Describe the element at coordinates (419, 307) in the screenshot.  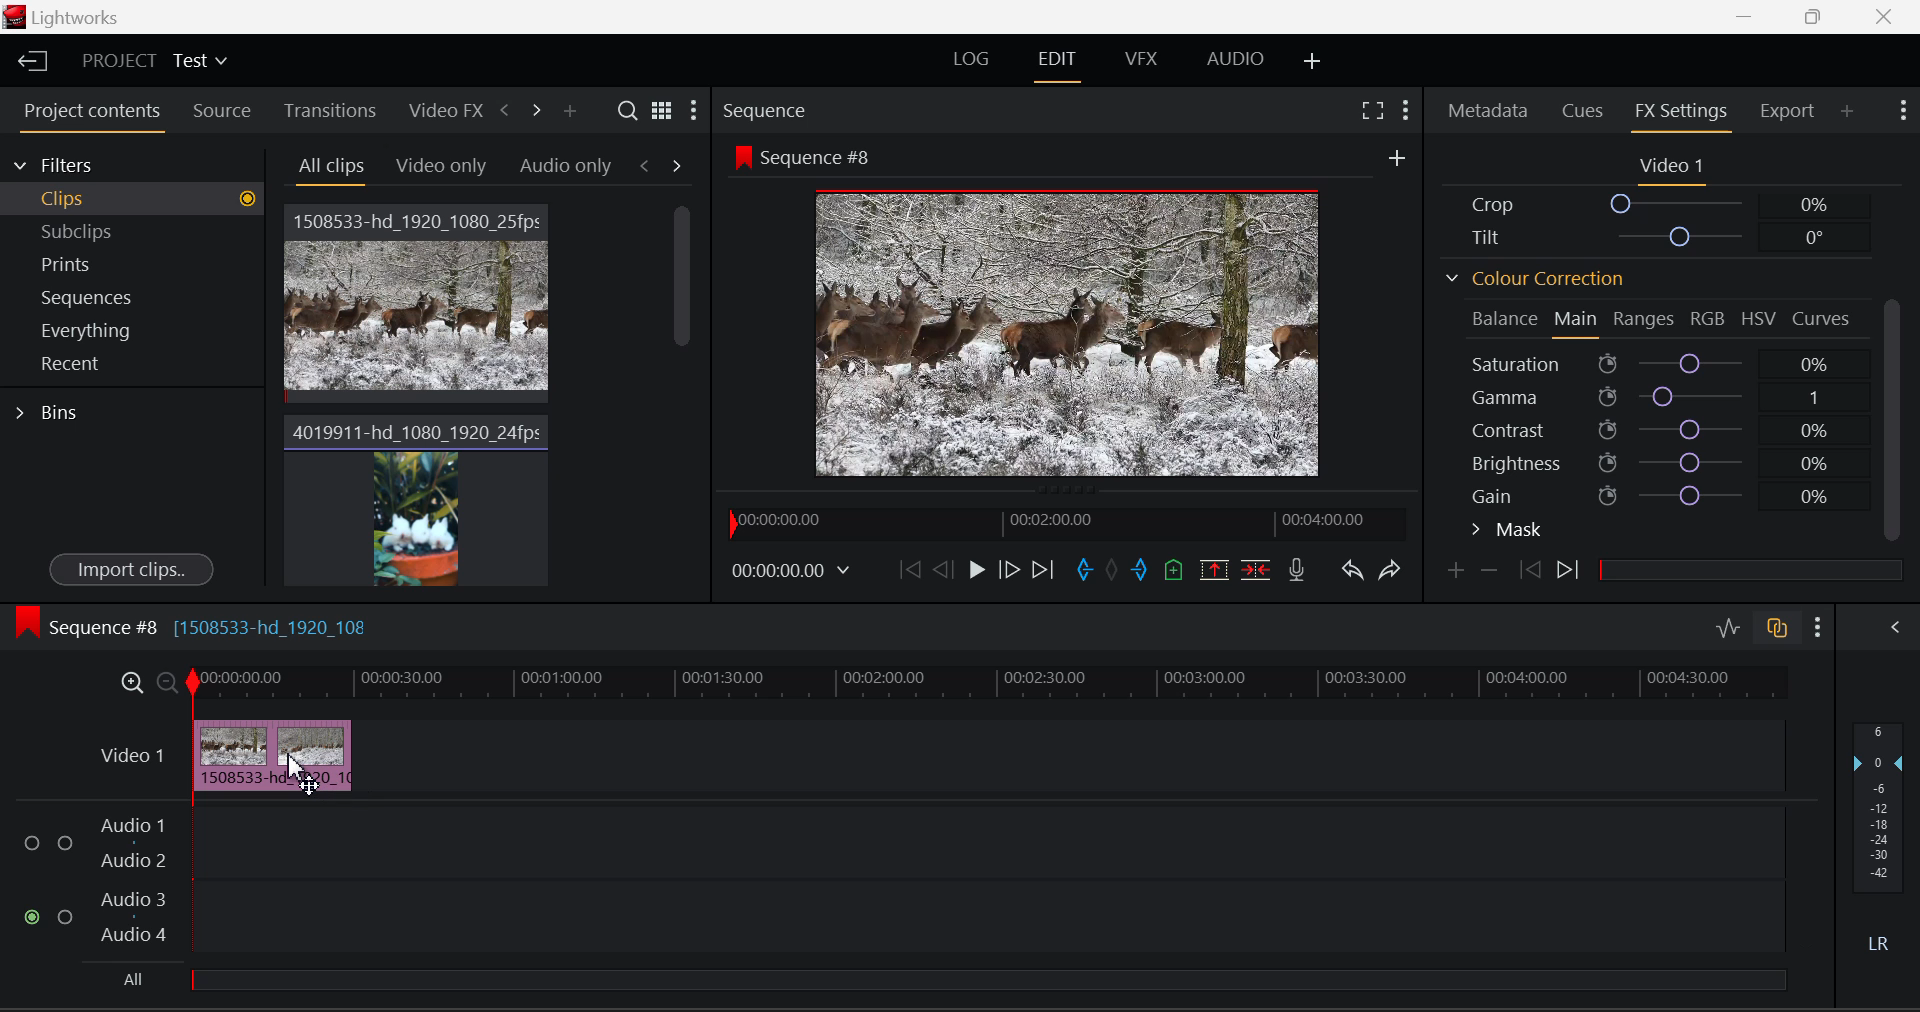
I see `Video Clip 1` at that location.